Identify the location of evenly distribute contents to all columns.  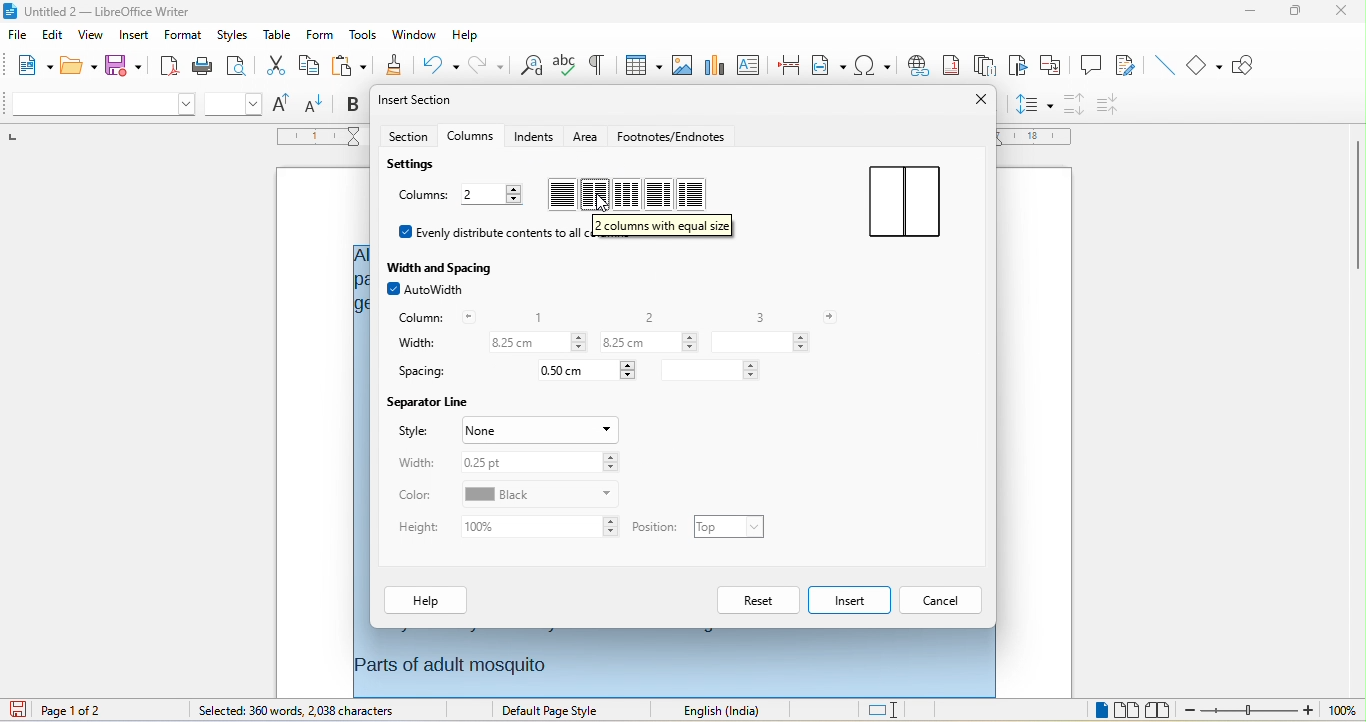
(488, 234).